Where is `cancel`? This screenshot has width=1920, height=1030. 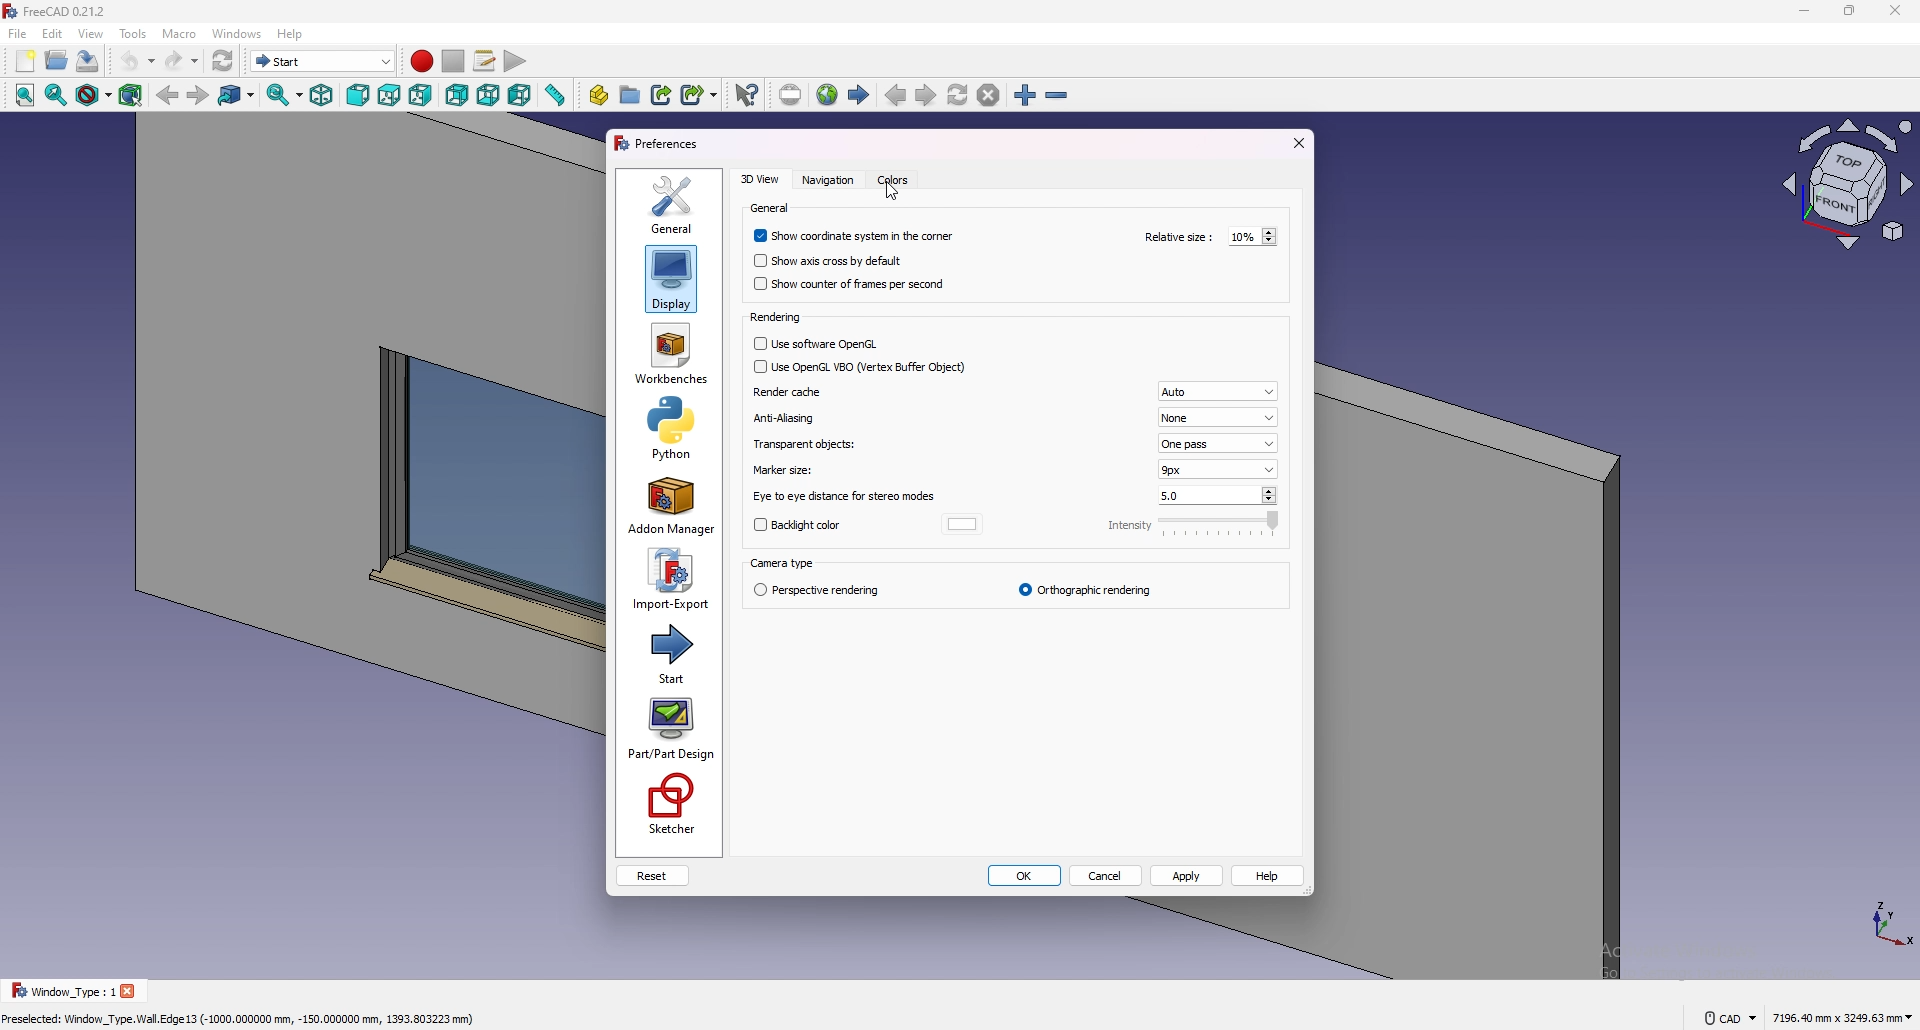 cancel is located at coordinates (1107, 877).